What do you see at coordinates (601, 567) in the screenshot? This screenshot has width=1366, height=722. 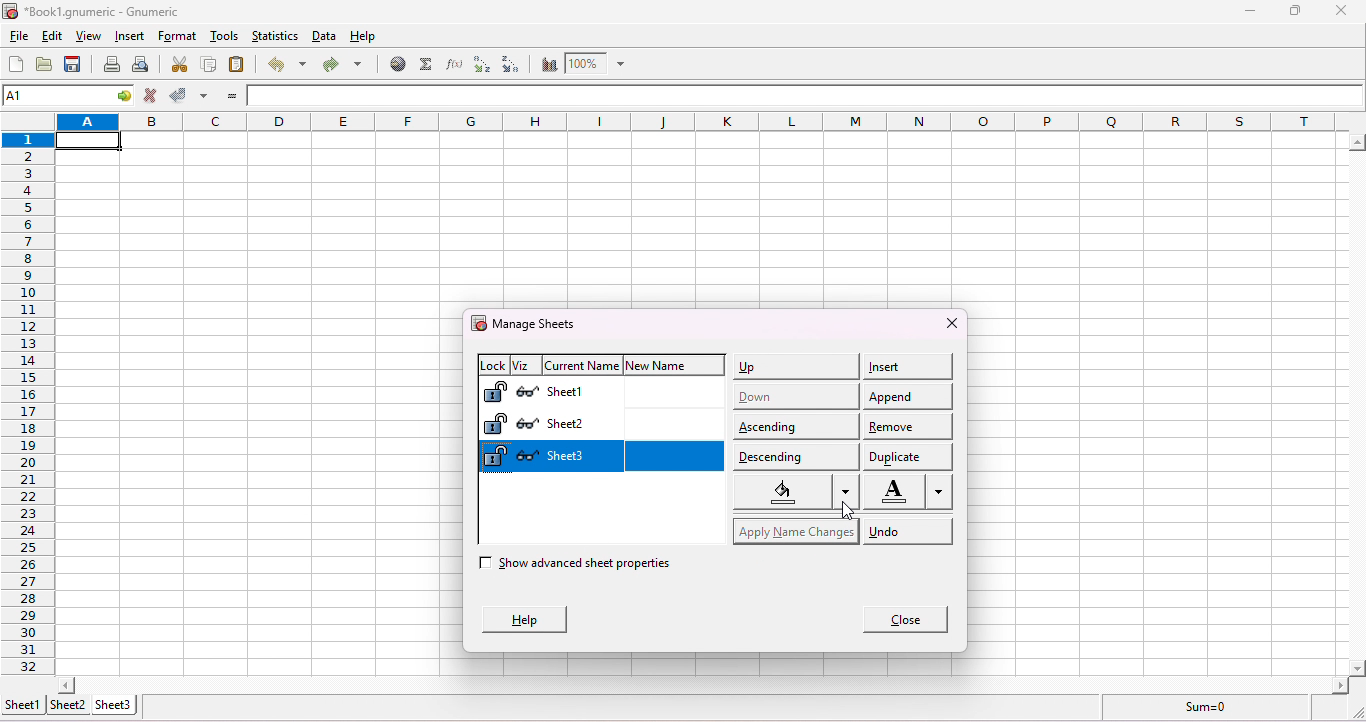 I see `show advanced sheet properties` at bounding box center [601, 567].